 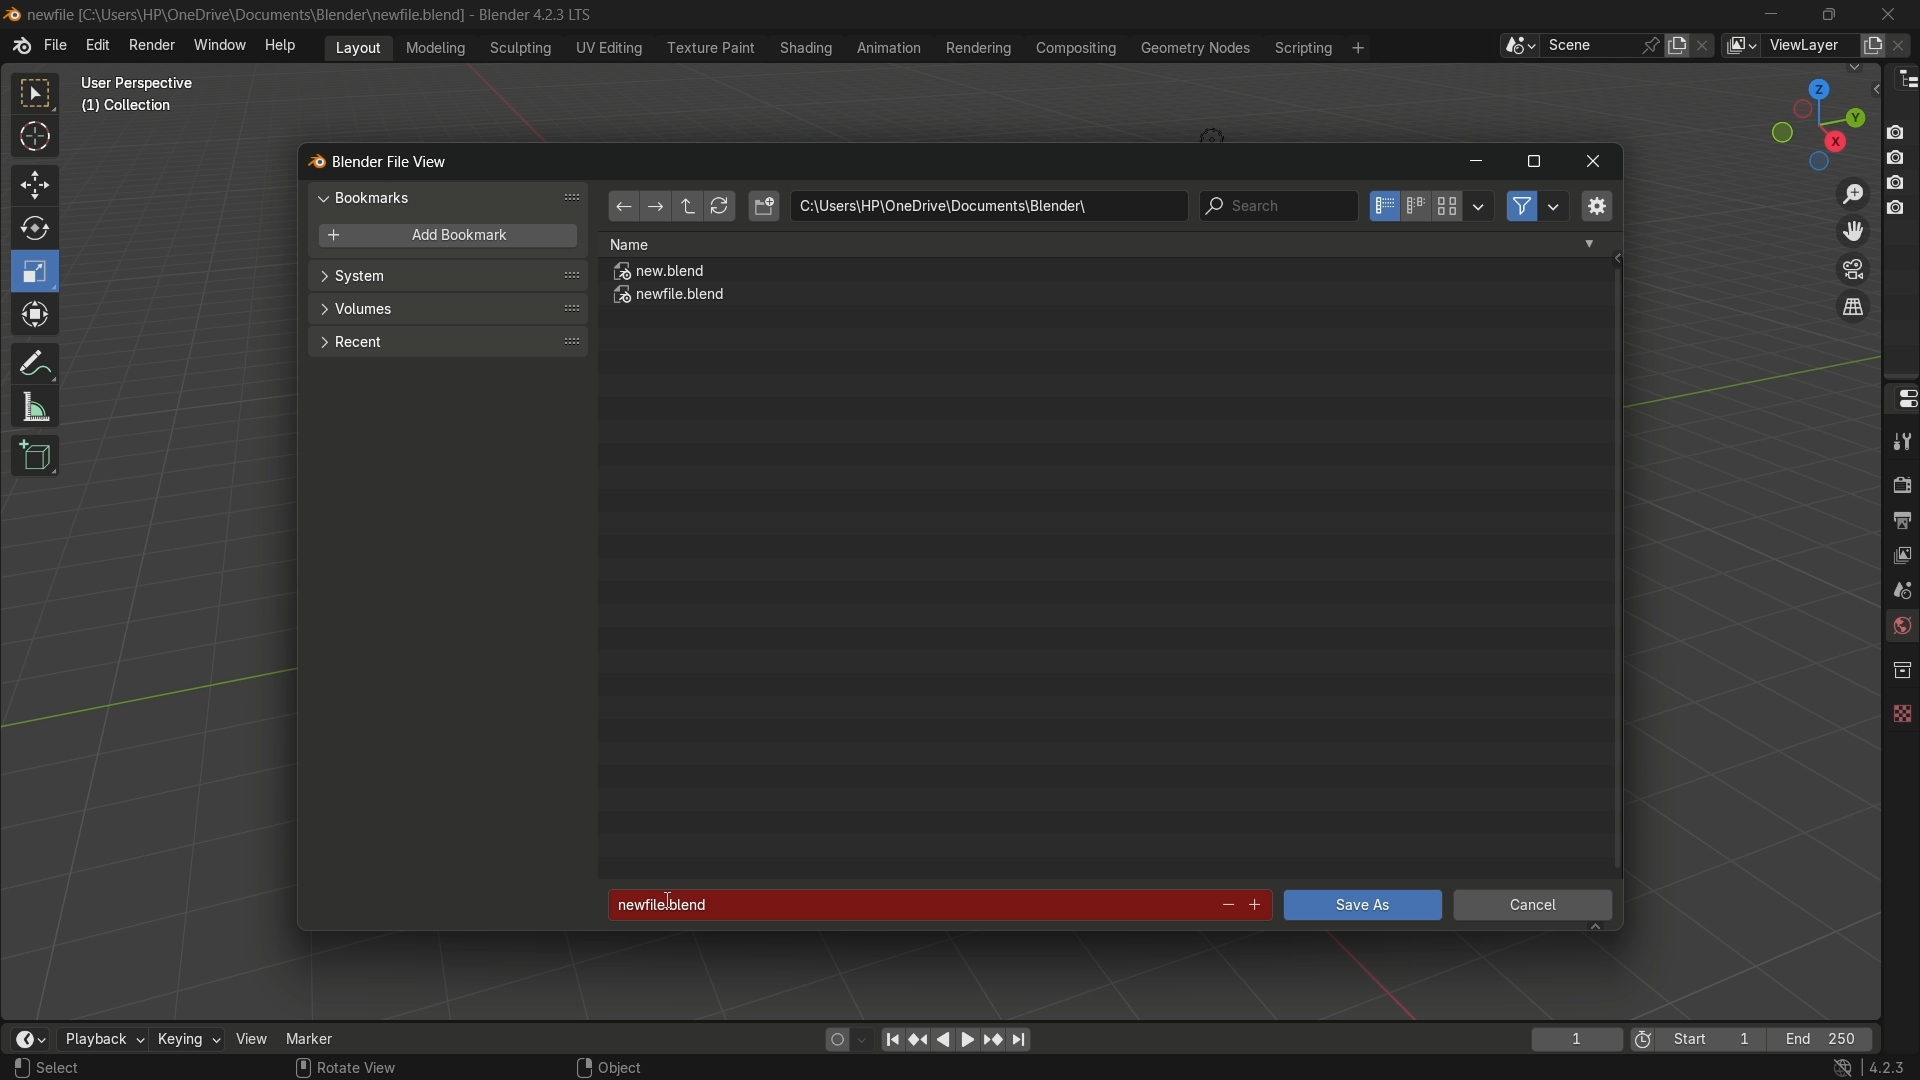 What do you see at coordinates (446, 309) in the screenshot?
I see `volumes` at bounding box center [446, 309].